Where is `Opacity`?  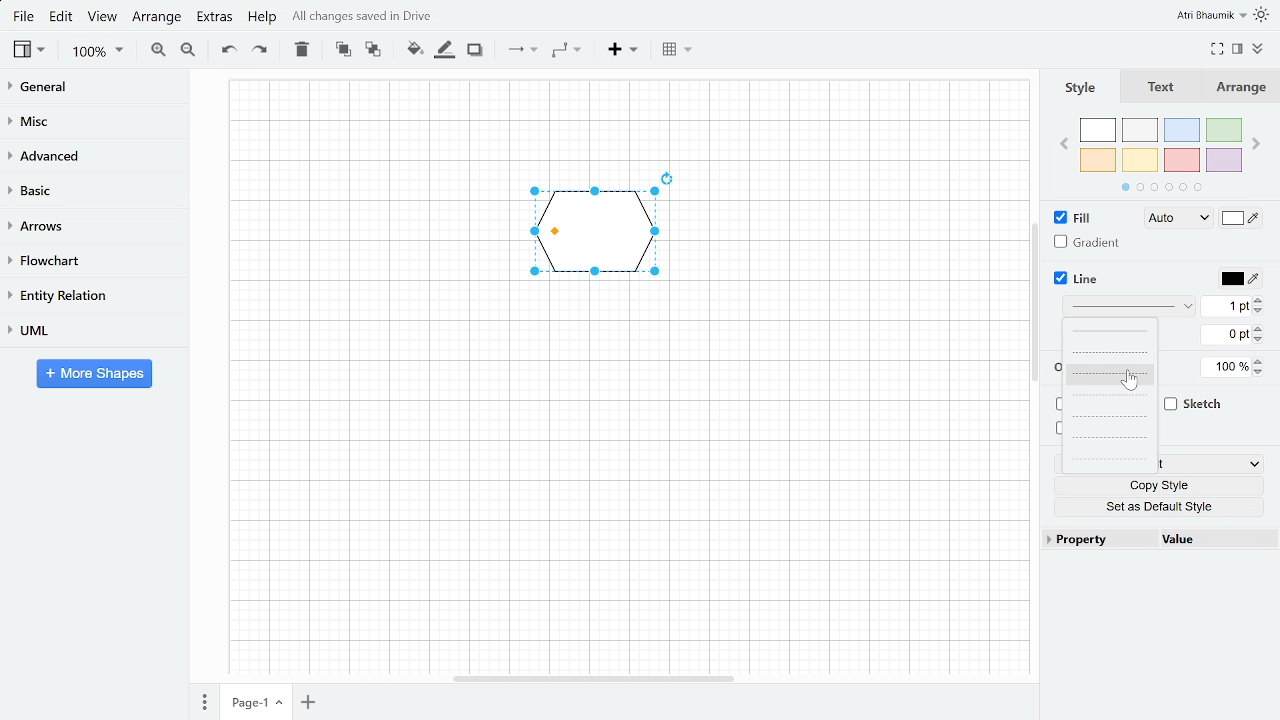
Opacity is located at coordinates (1226, 367).